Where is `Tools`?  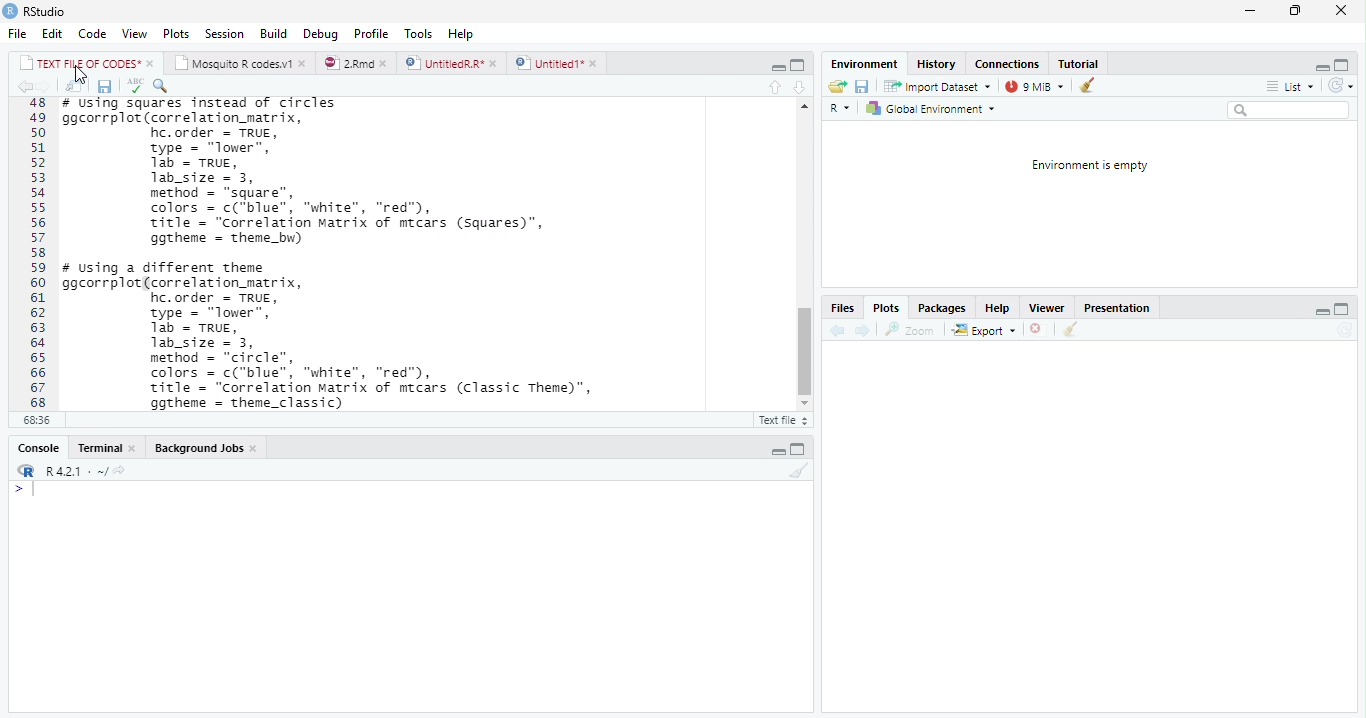 Tools is located at coordinates (417, 32).